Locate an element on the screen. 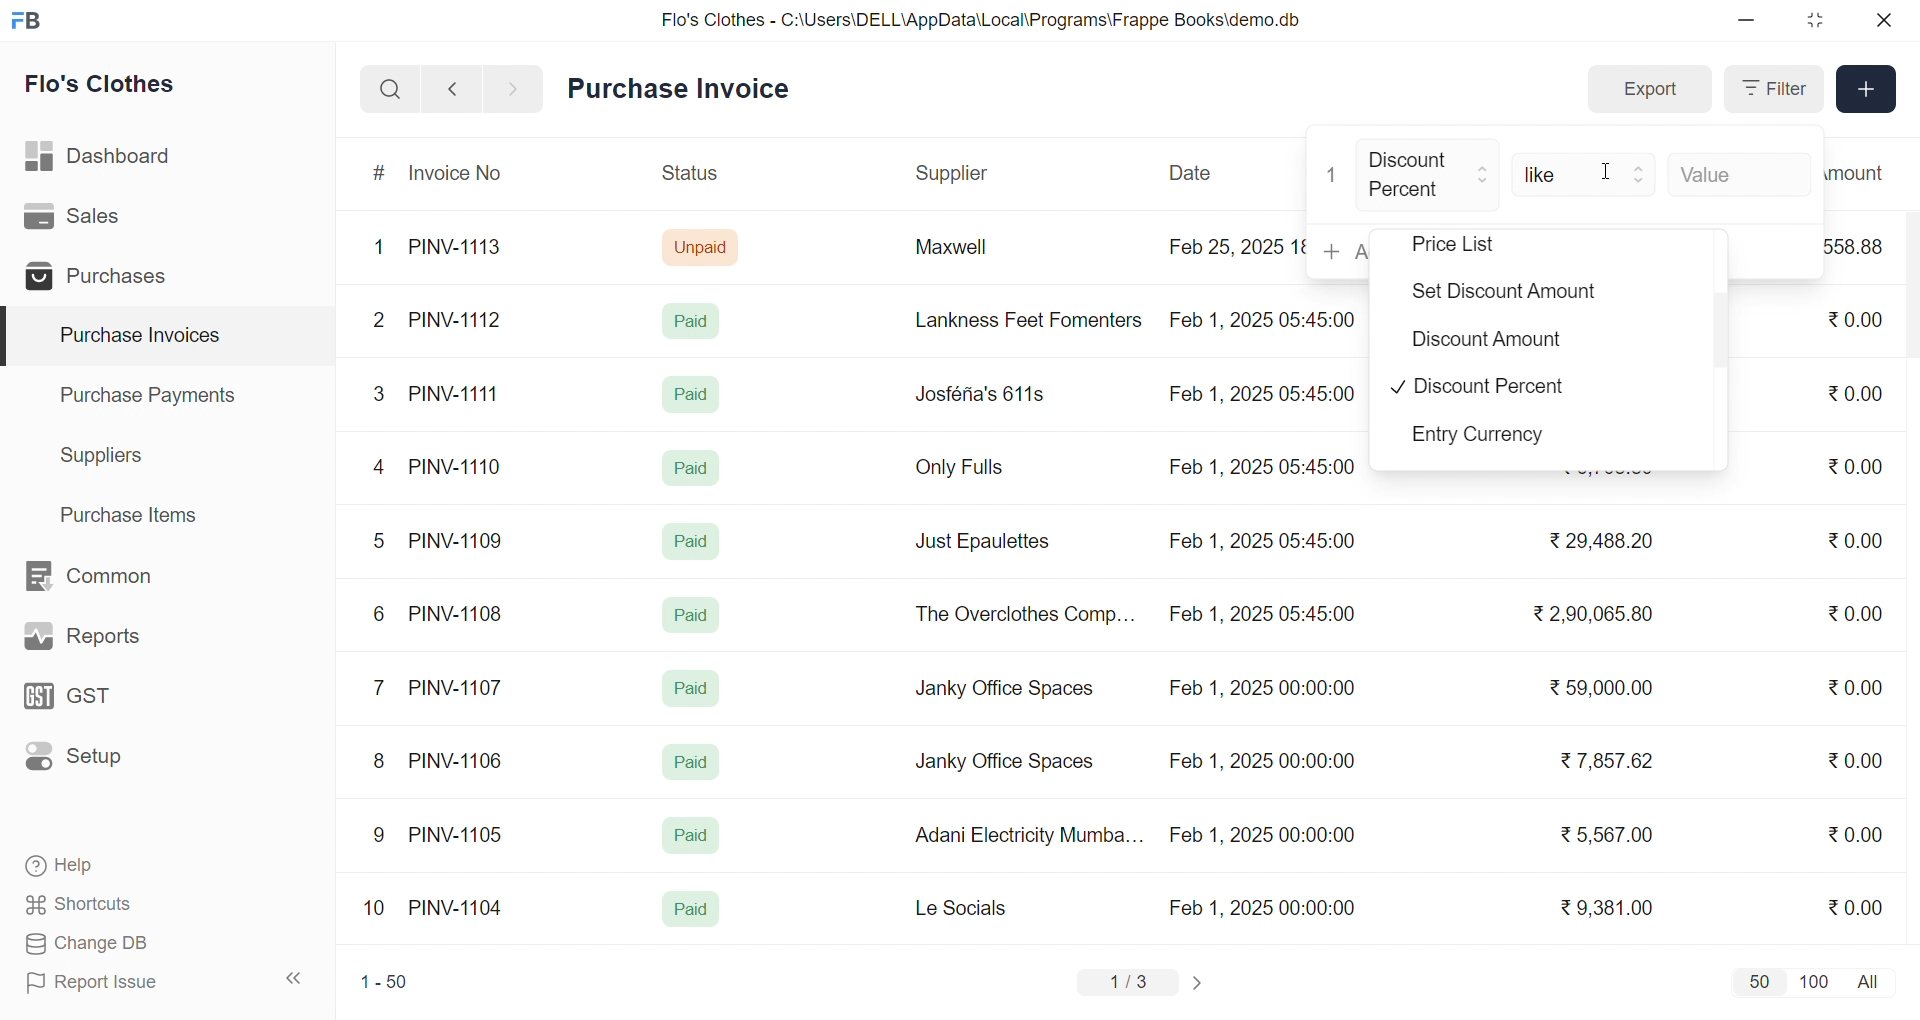 The width and height of the screenshot is (1920, 1020). navigate backward is located at coordinates (452, 88).